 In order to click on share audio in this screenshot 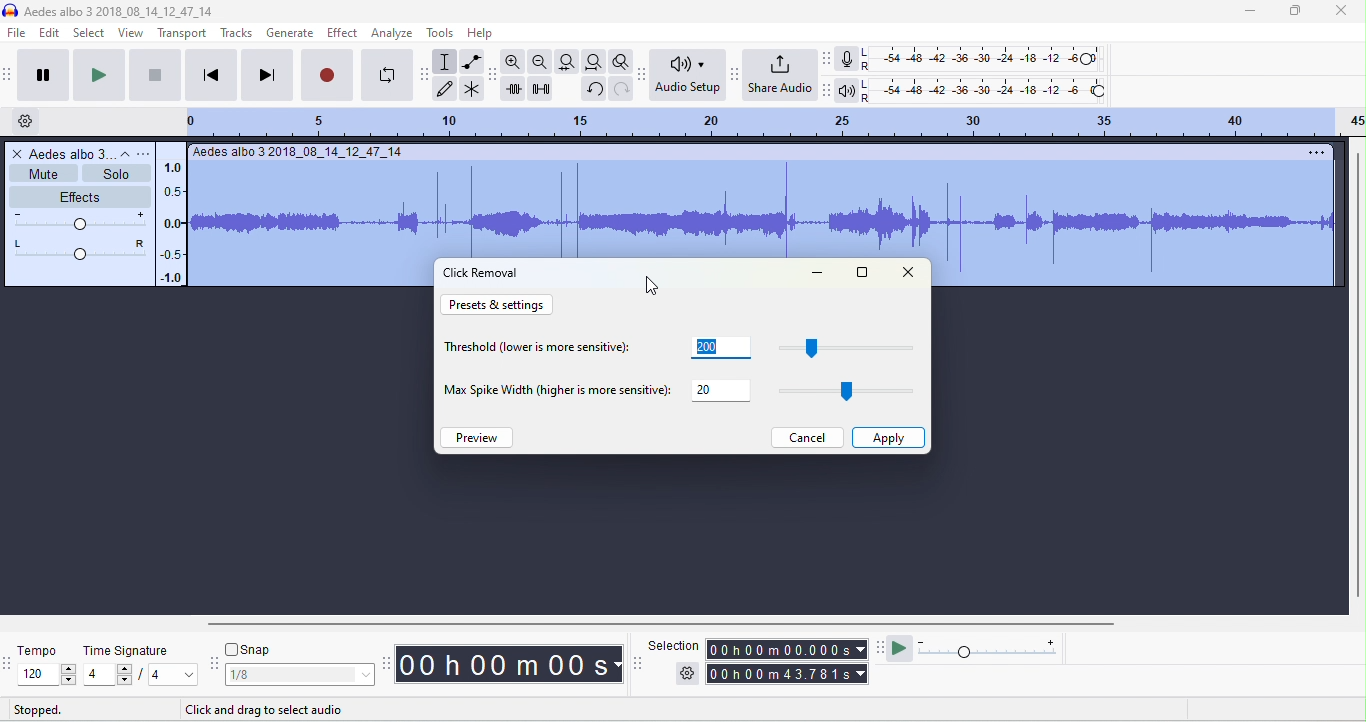, I will do `click(782, 74)`.